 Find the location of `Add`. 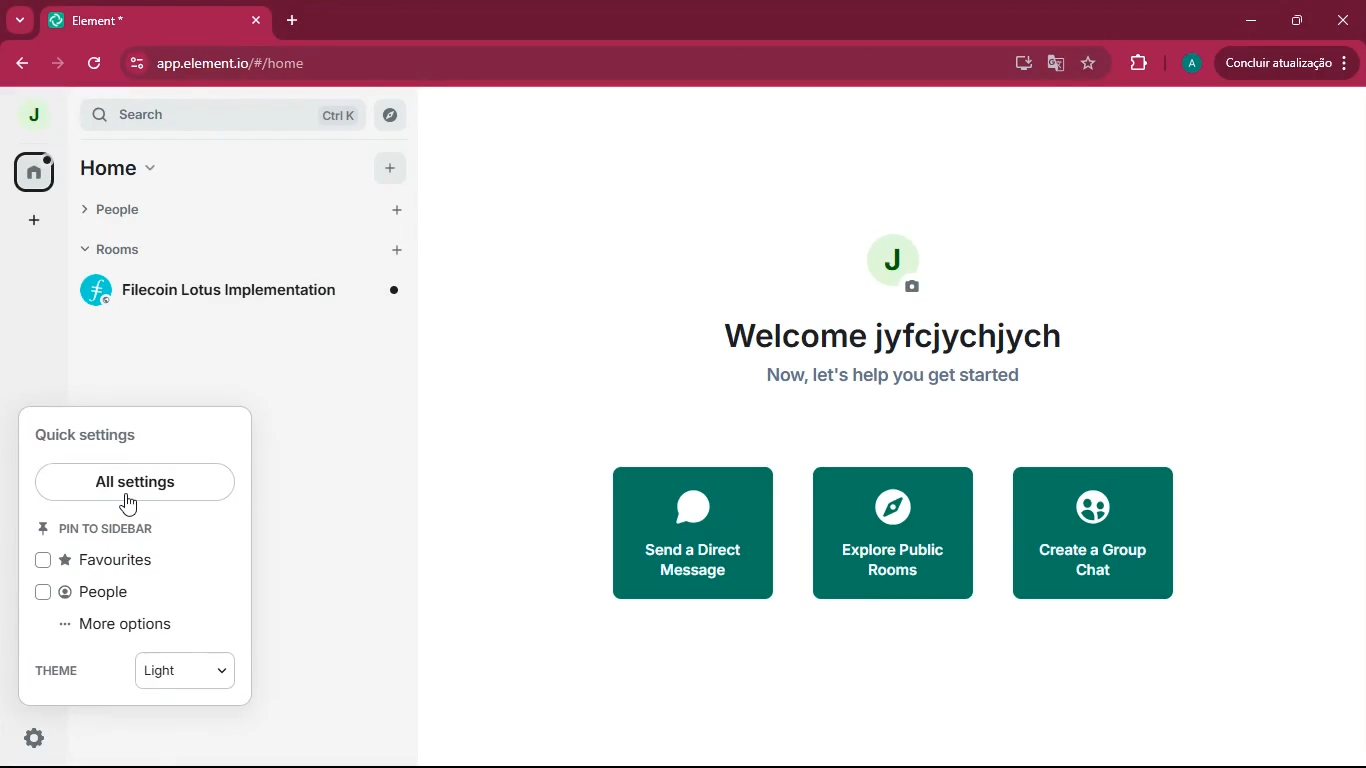

Add is located at coordinates (391, 168).